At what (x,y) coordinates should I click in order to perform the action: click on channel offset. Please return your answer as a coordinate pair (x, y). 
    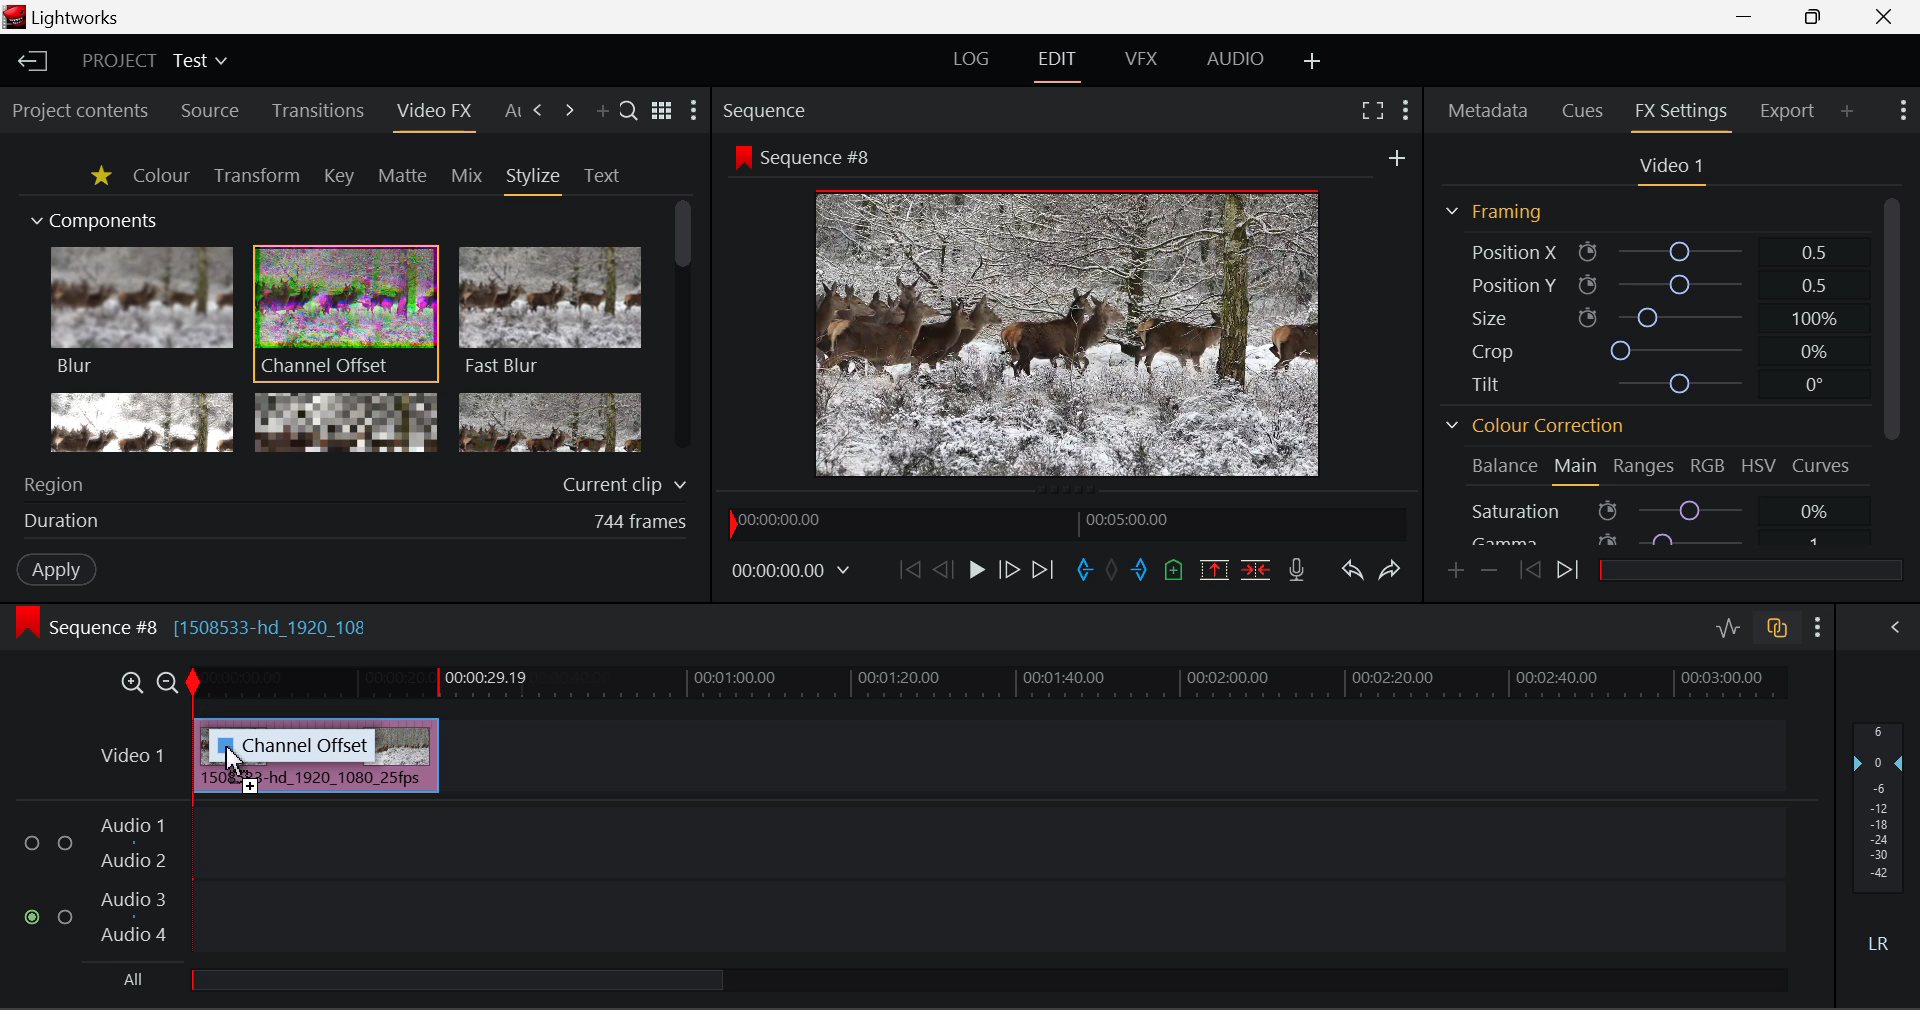
    Looking at the image, I should click on (297, 743).